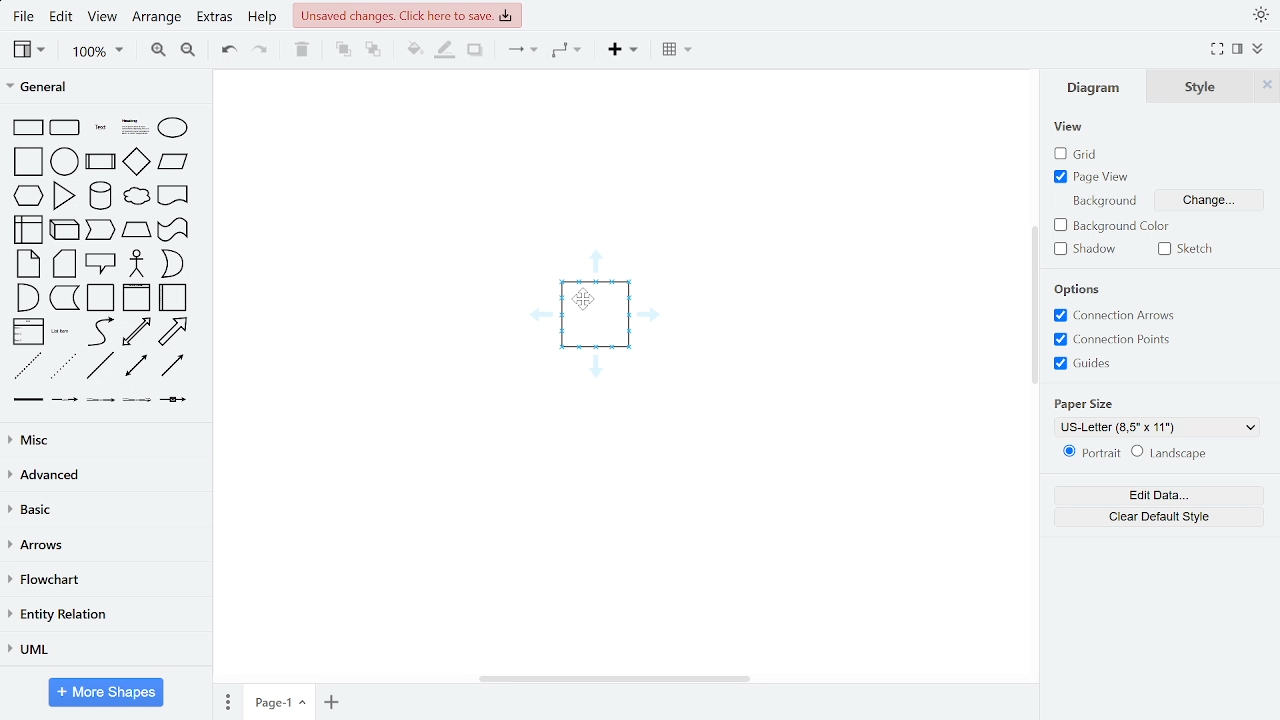  Describe the element at coordinates (27, 51) in the screenshot. I see `view` at that location.